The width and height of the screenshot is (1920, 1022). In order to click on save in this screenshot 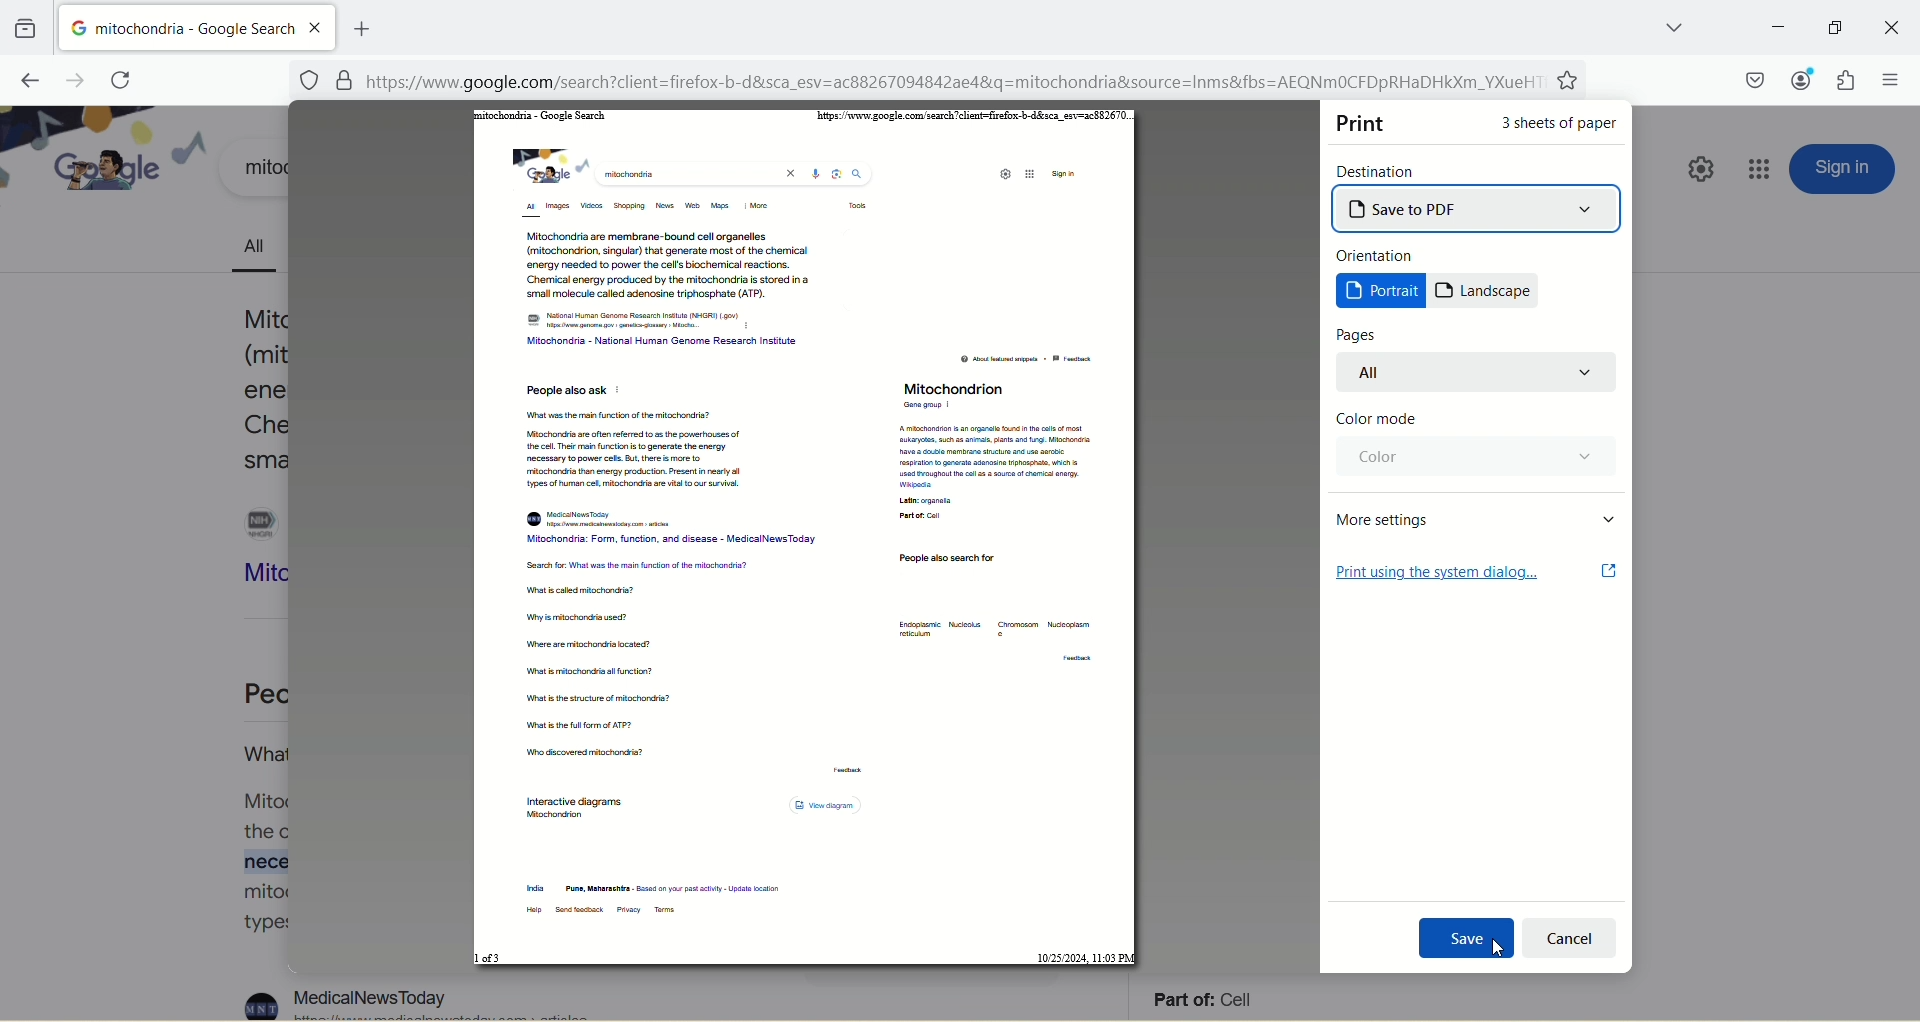, I will do `click(1463, 939)`.